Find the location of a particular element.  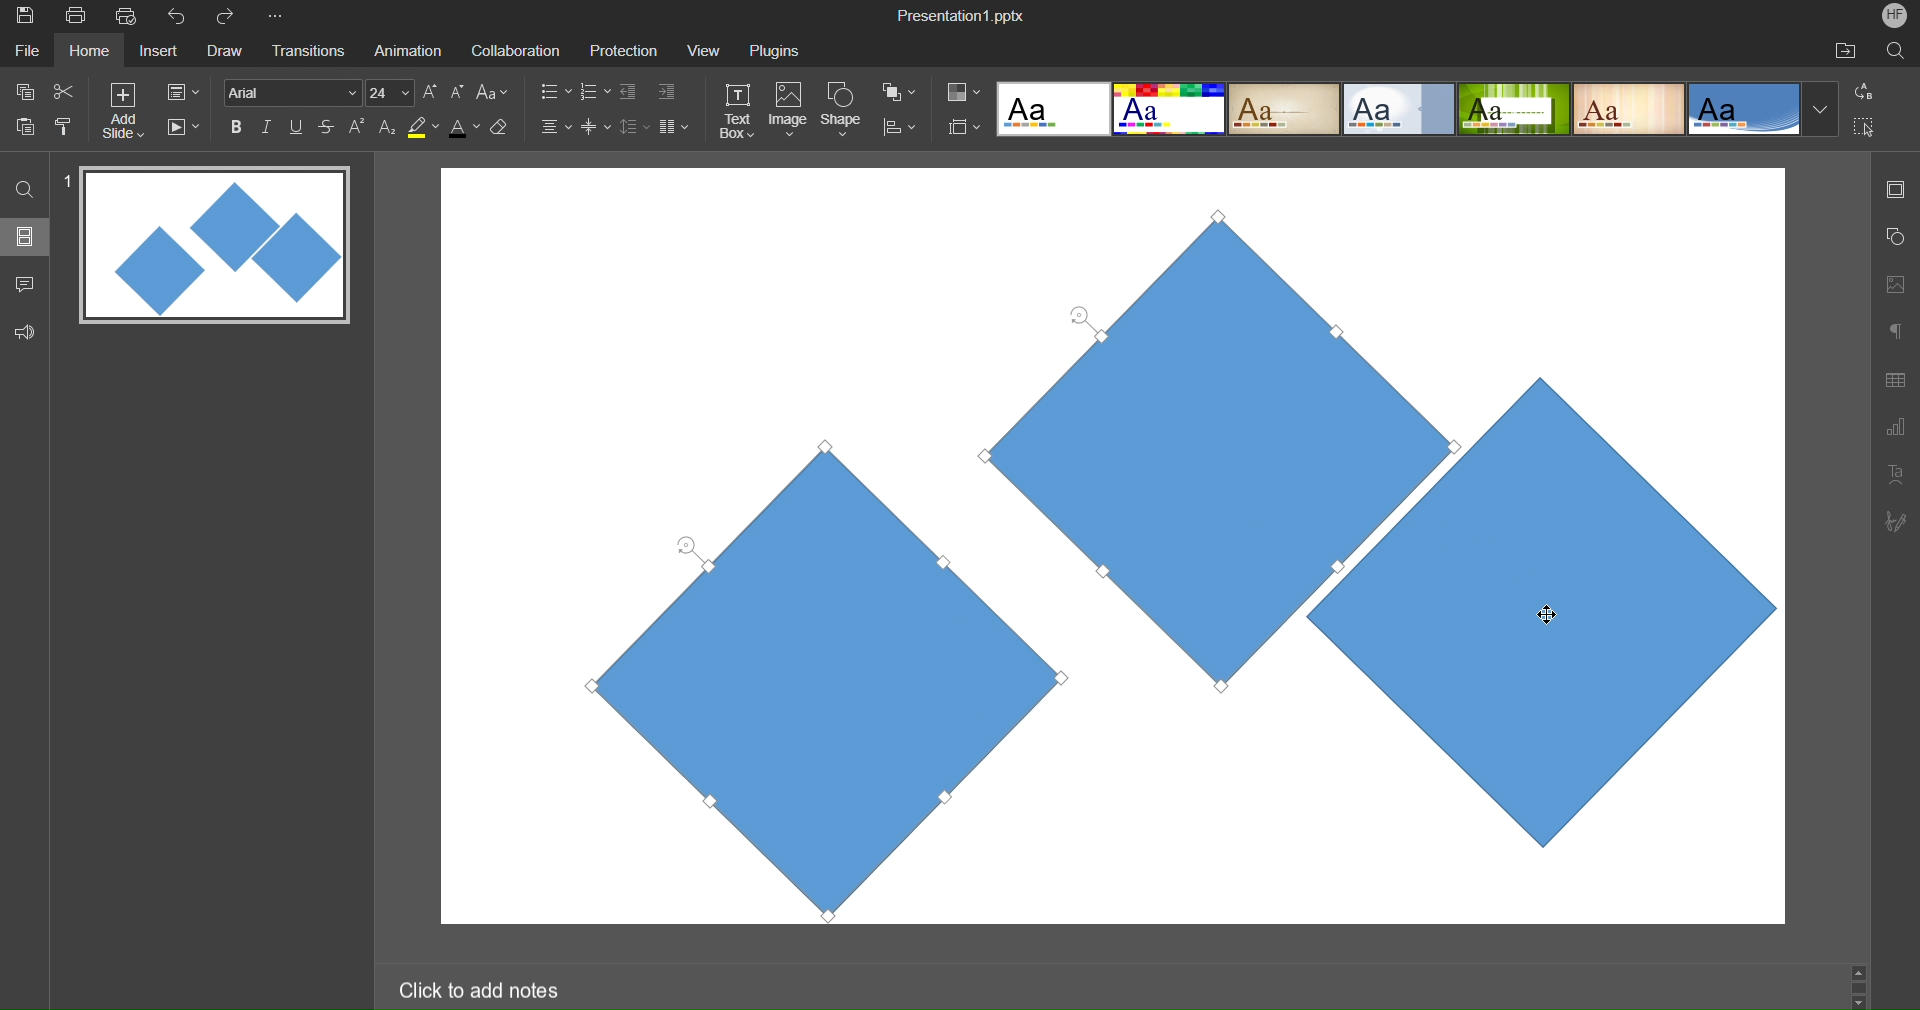

Save is located at coordinates (23, 17).